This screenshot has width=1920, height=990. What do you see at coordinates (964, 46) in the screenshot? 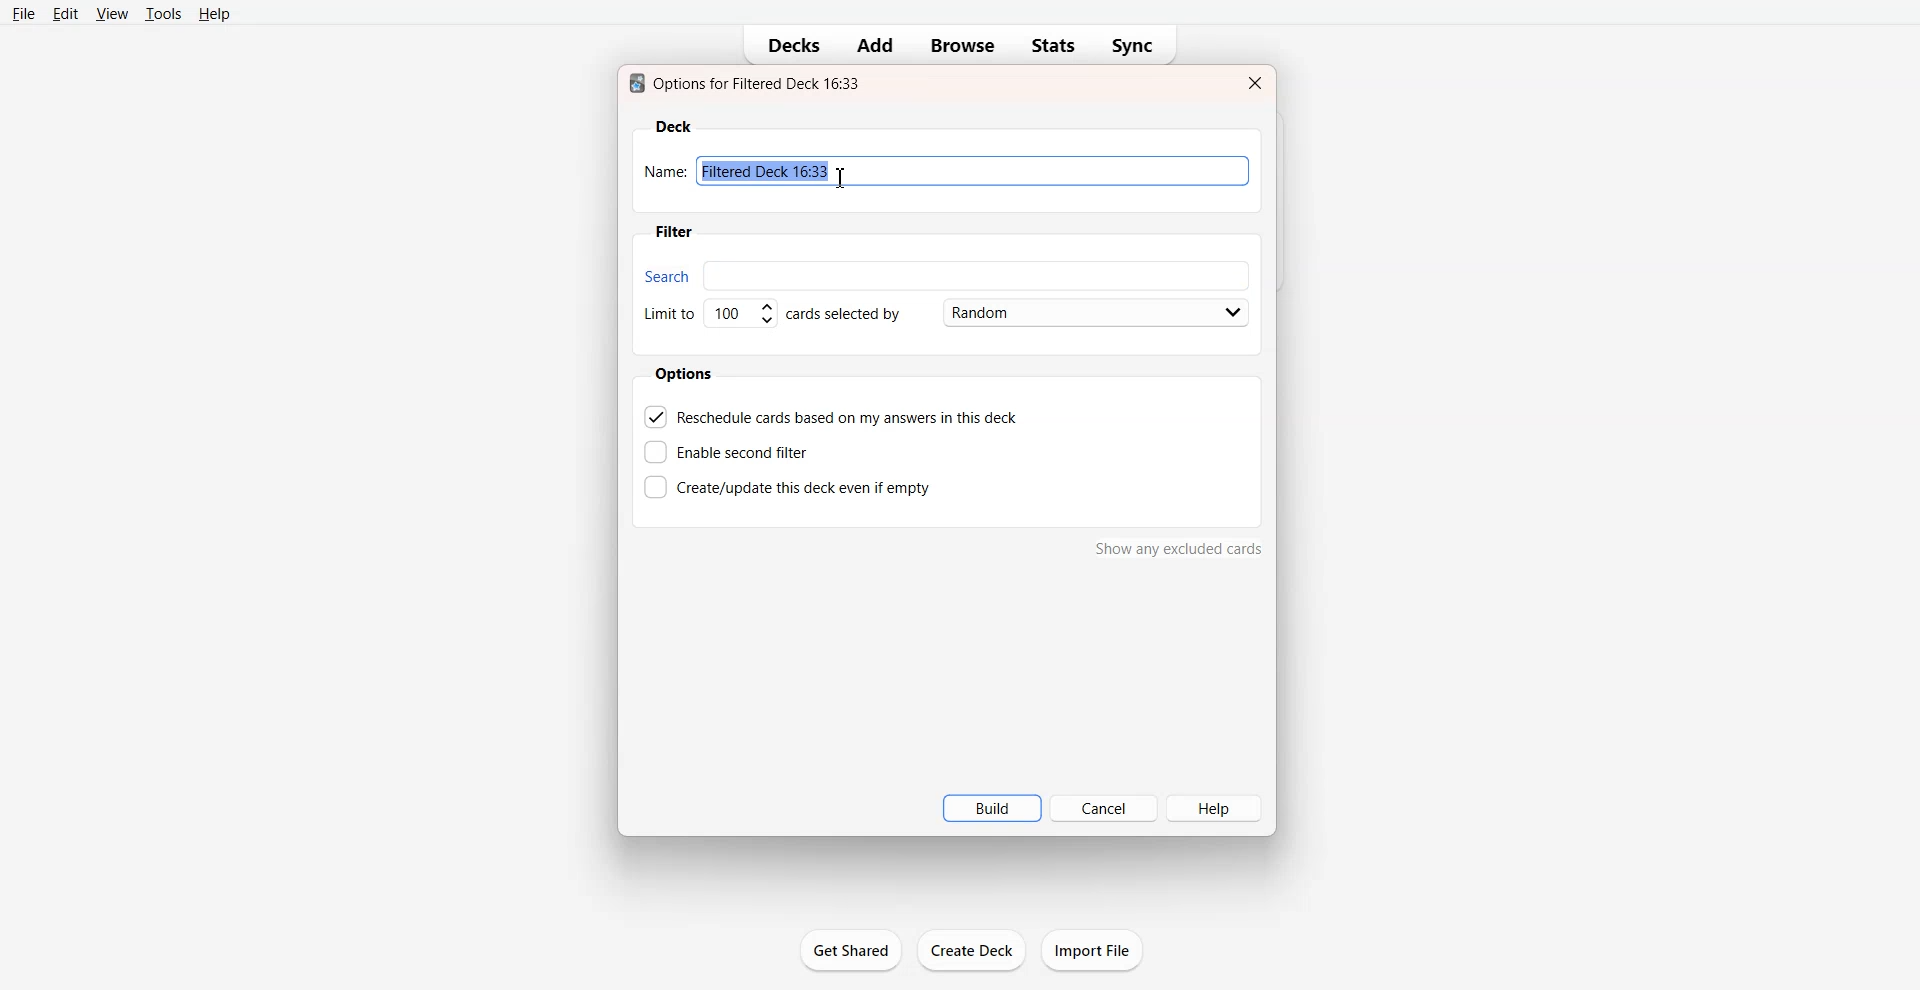
I see `Browse` at bounding box center [964, 46].